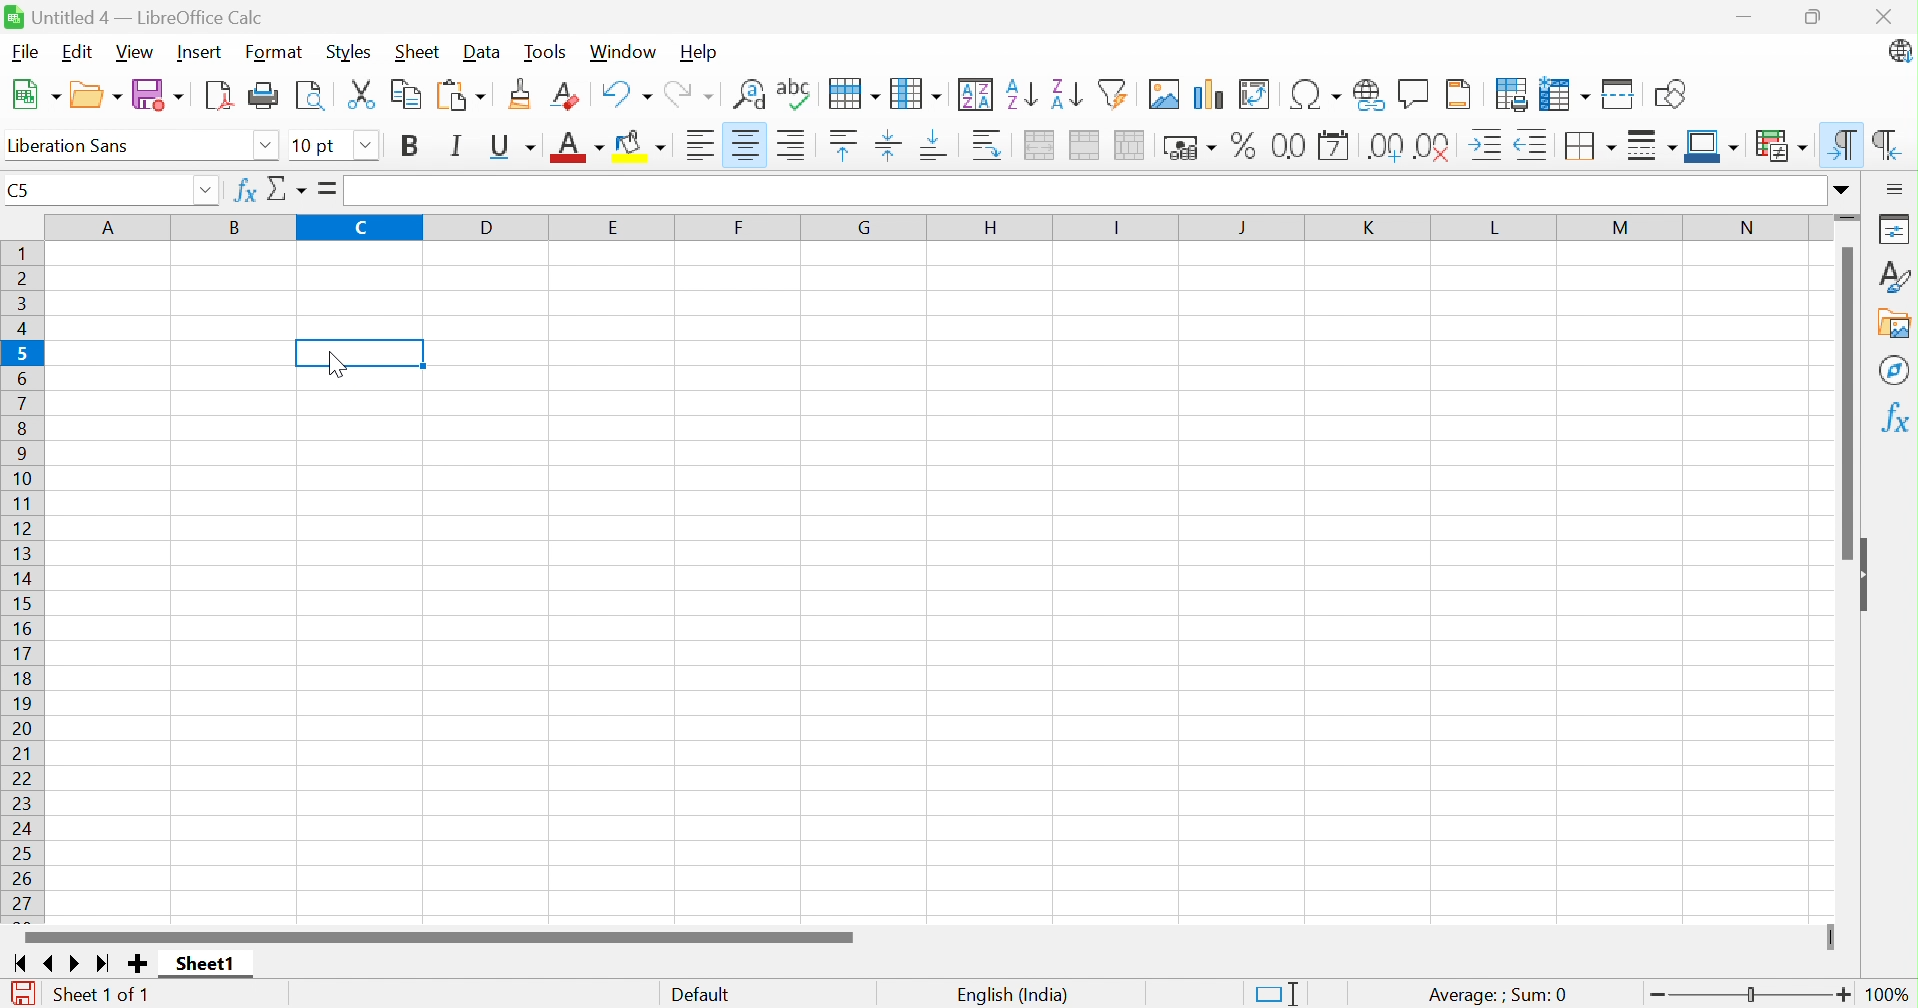 This screenshot has width=1918, height=1008. I want to click on Print, so click(267, 94).